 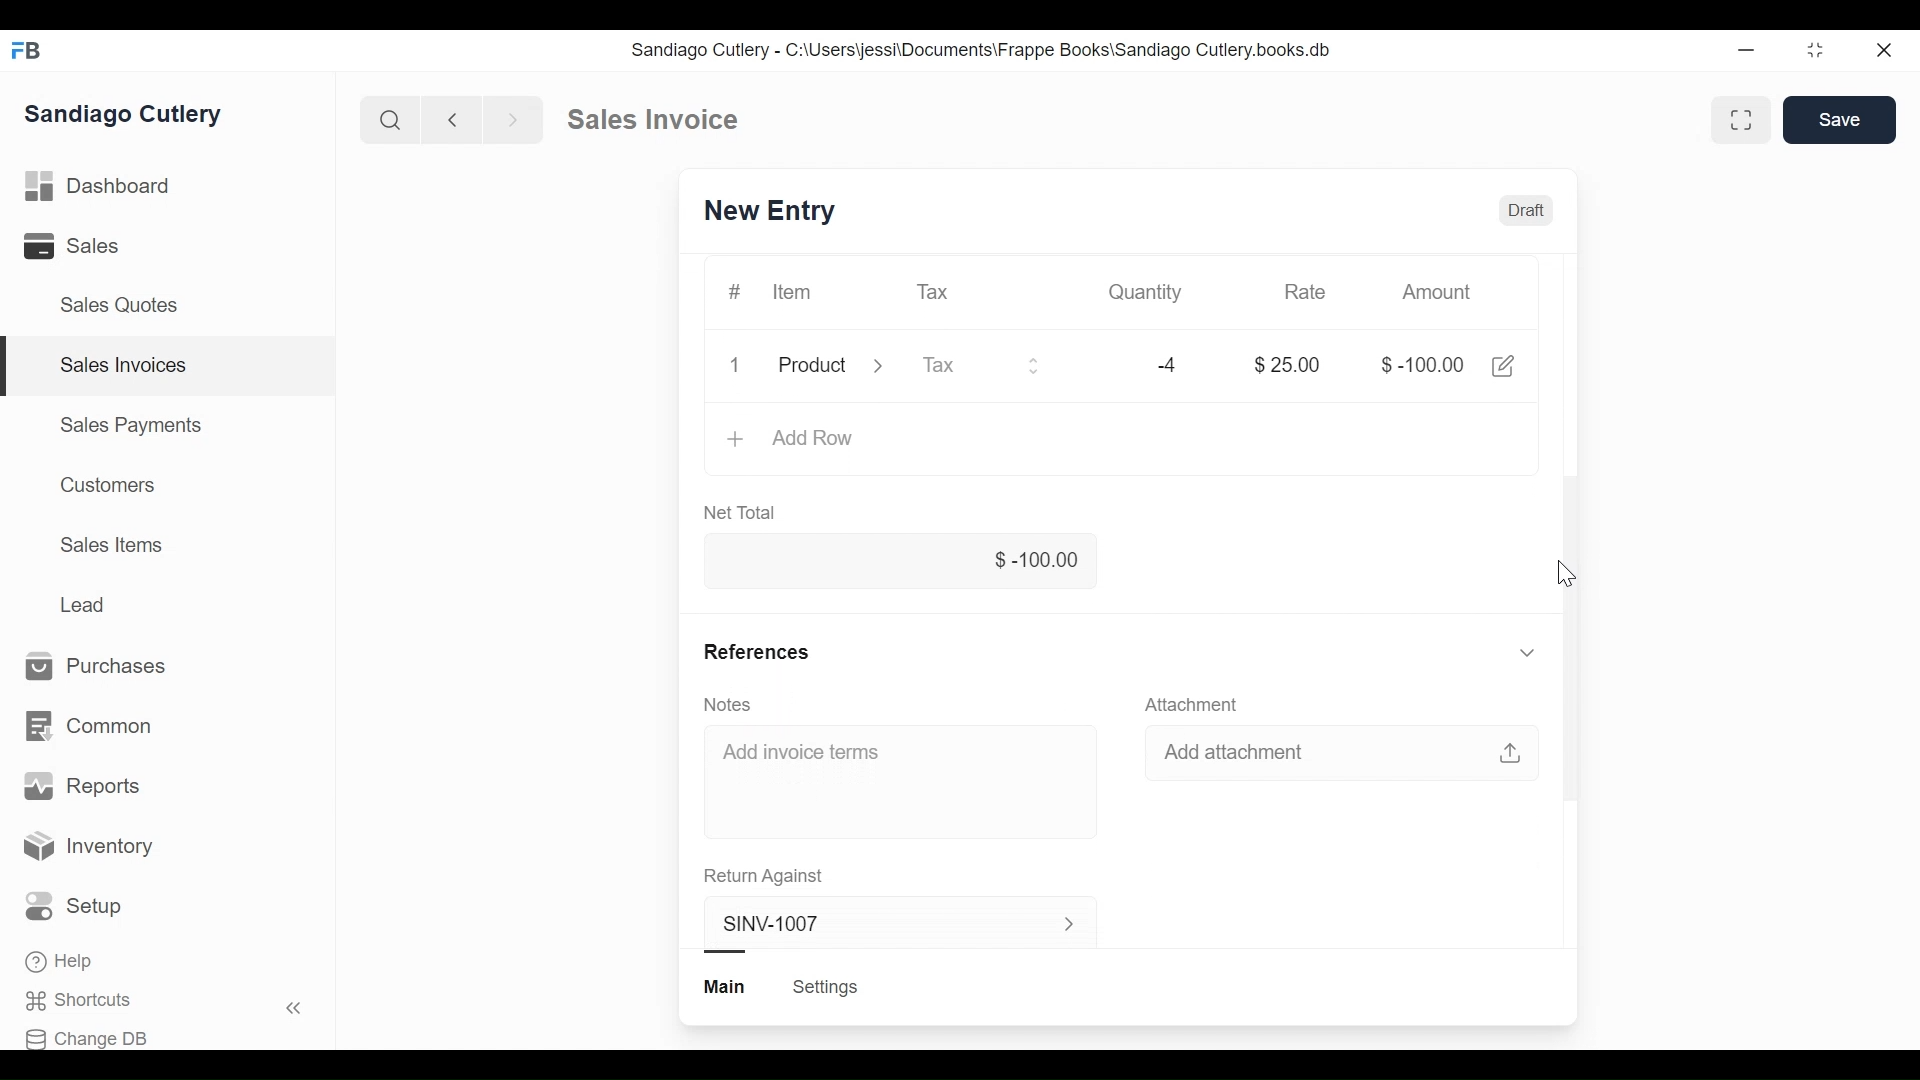 I want to click on Return Against, so click(x=764, y=876).